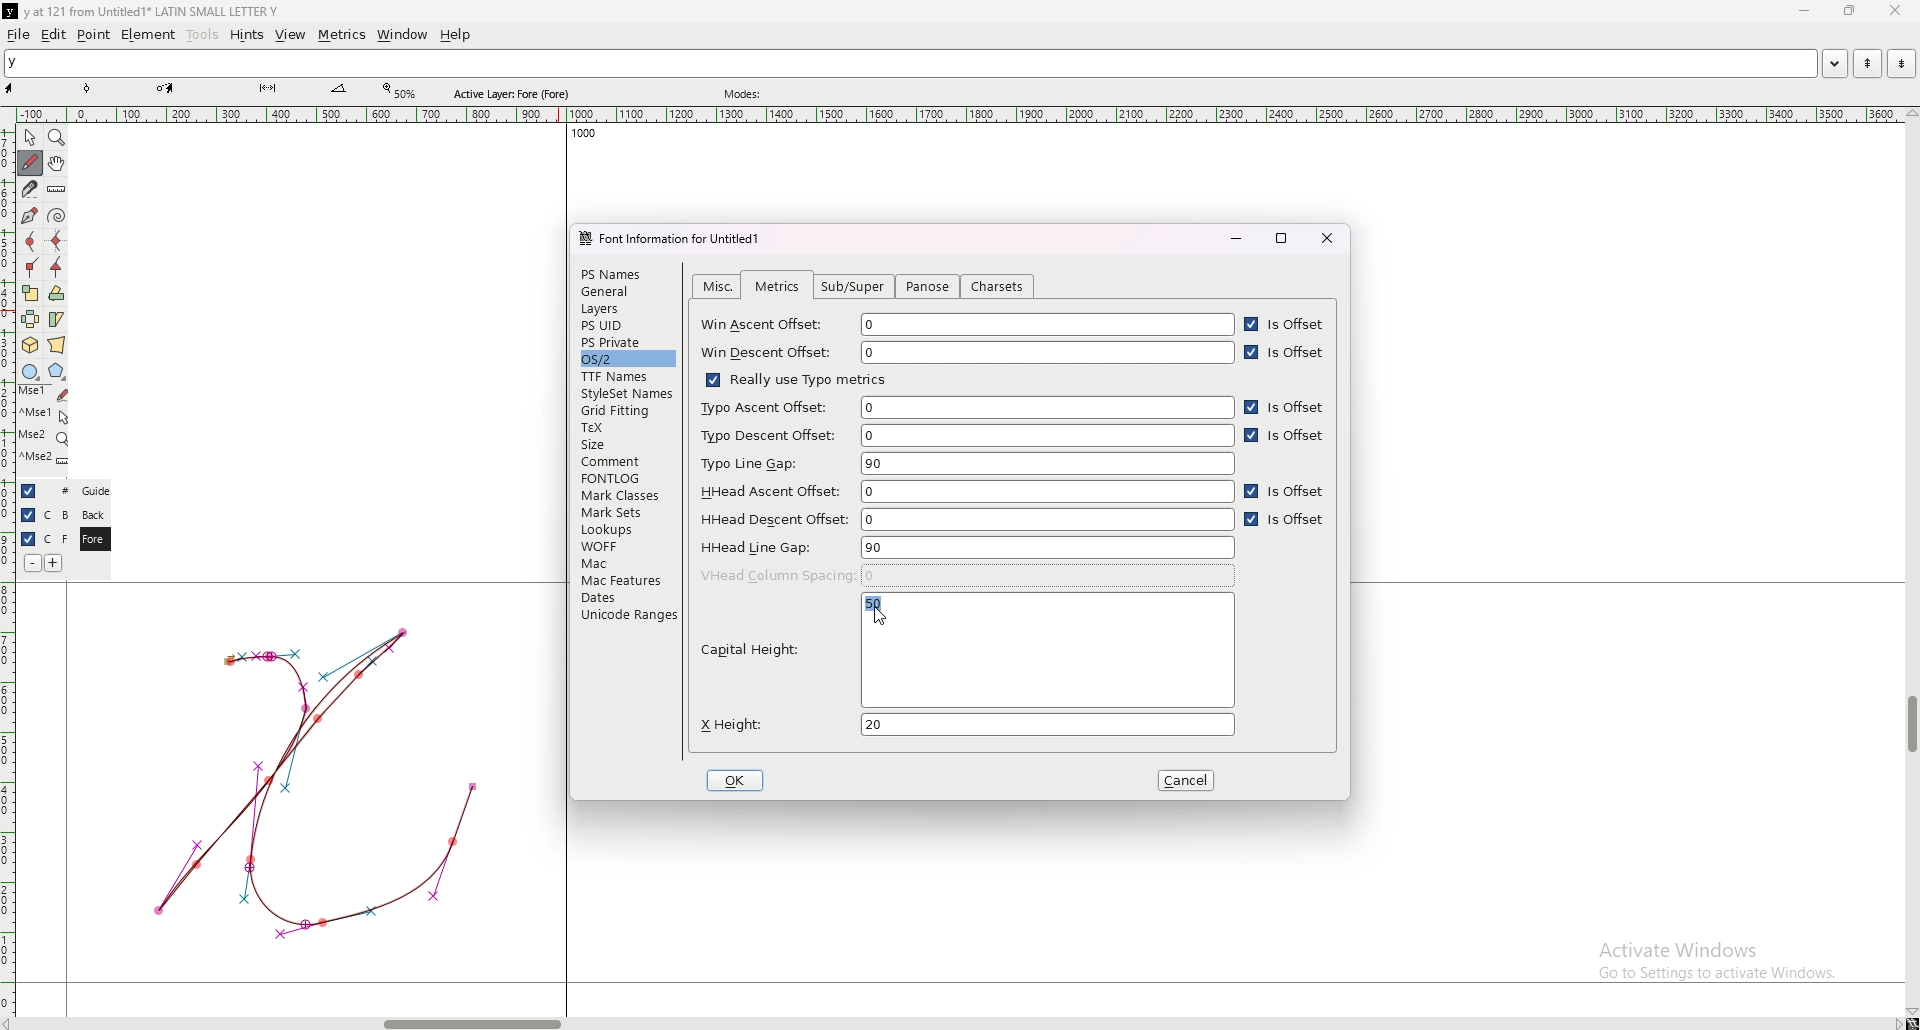 This screenshot has width=1920, height=1030. Describe the element at coordinates (628, 460) in the screenshot. I see `comment` at that location.